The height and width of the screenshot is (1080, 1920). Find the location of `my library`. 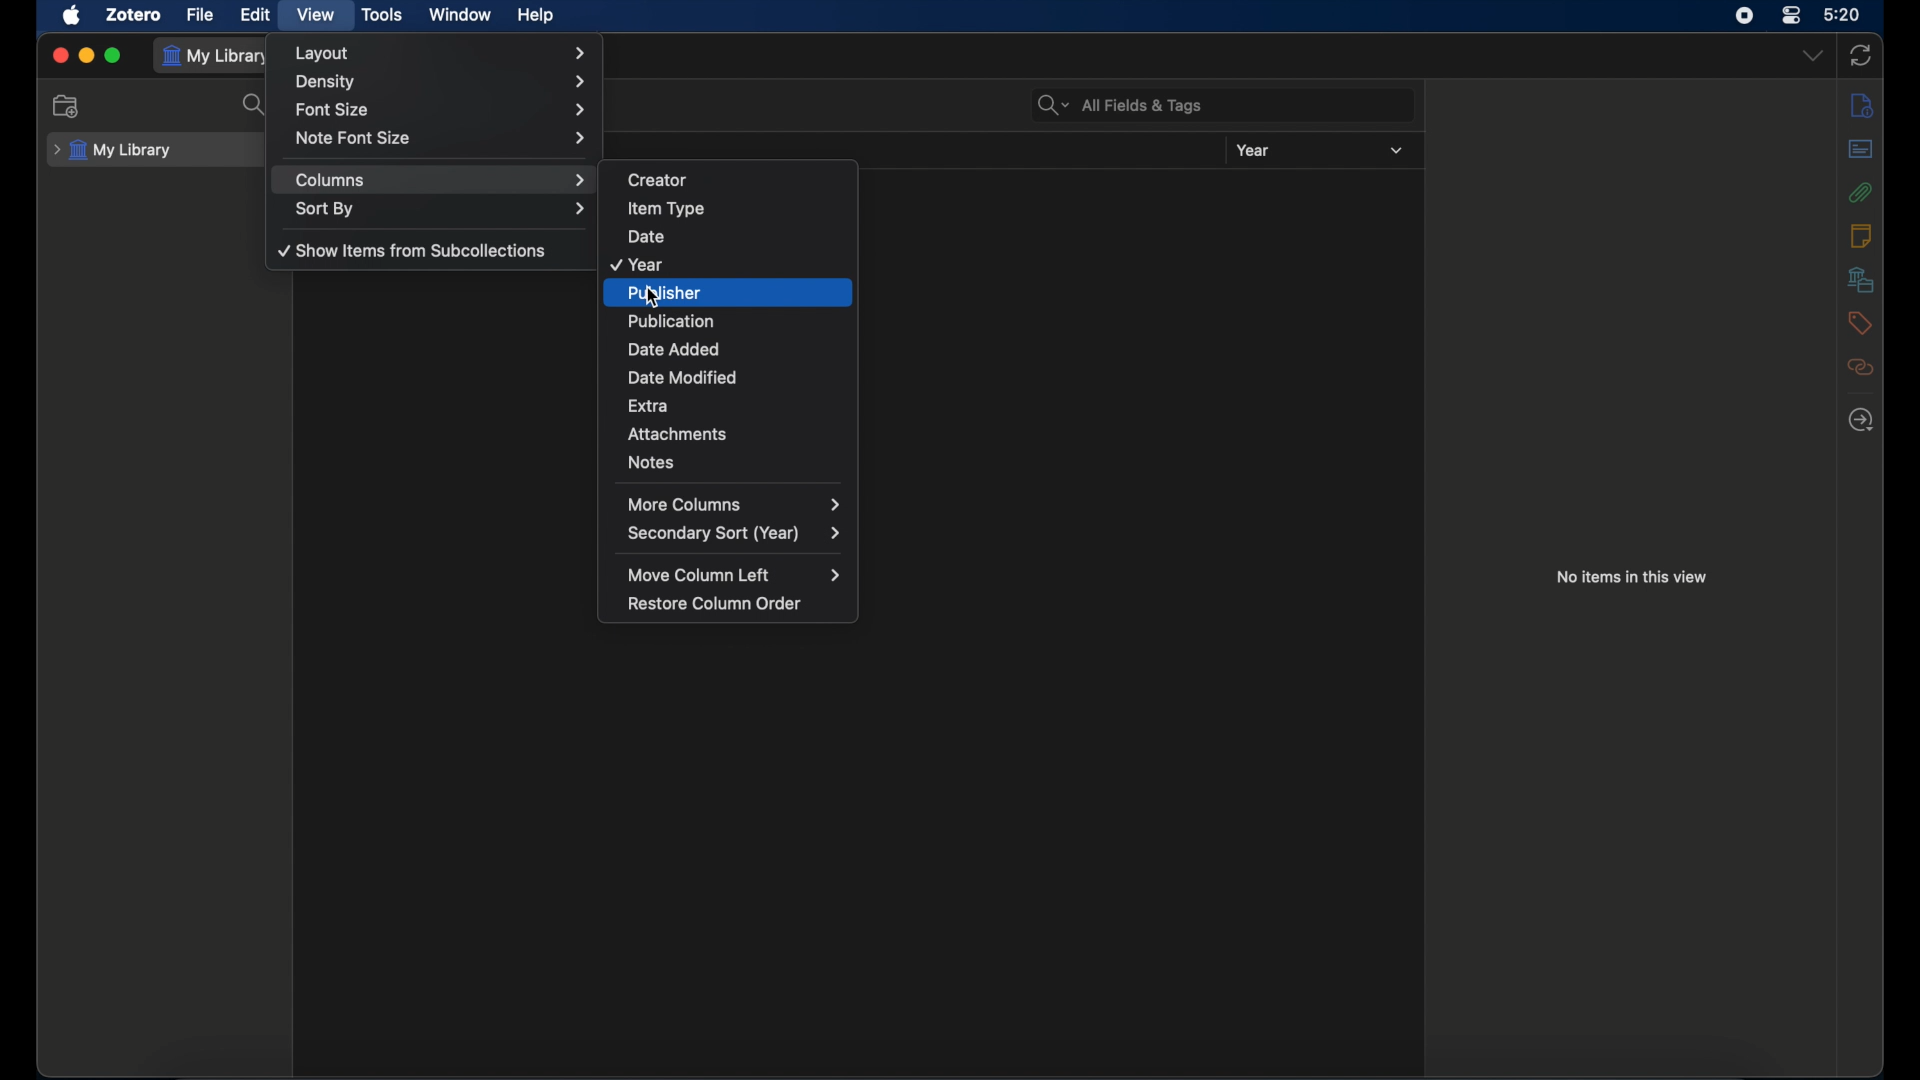

my library is located at coordinates (114, 151).